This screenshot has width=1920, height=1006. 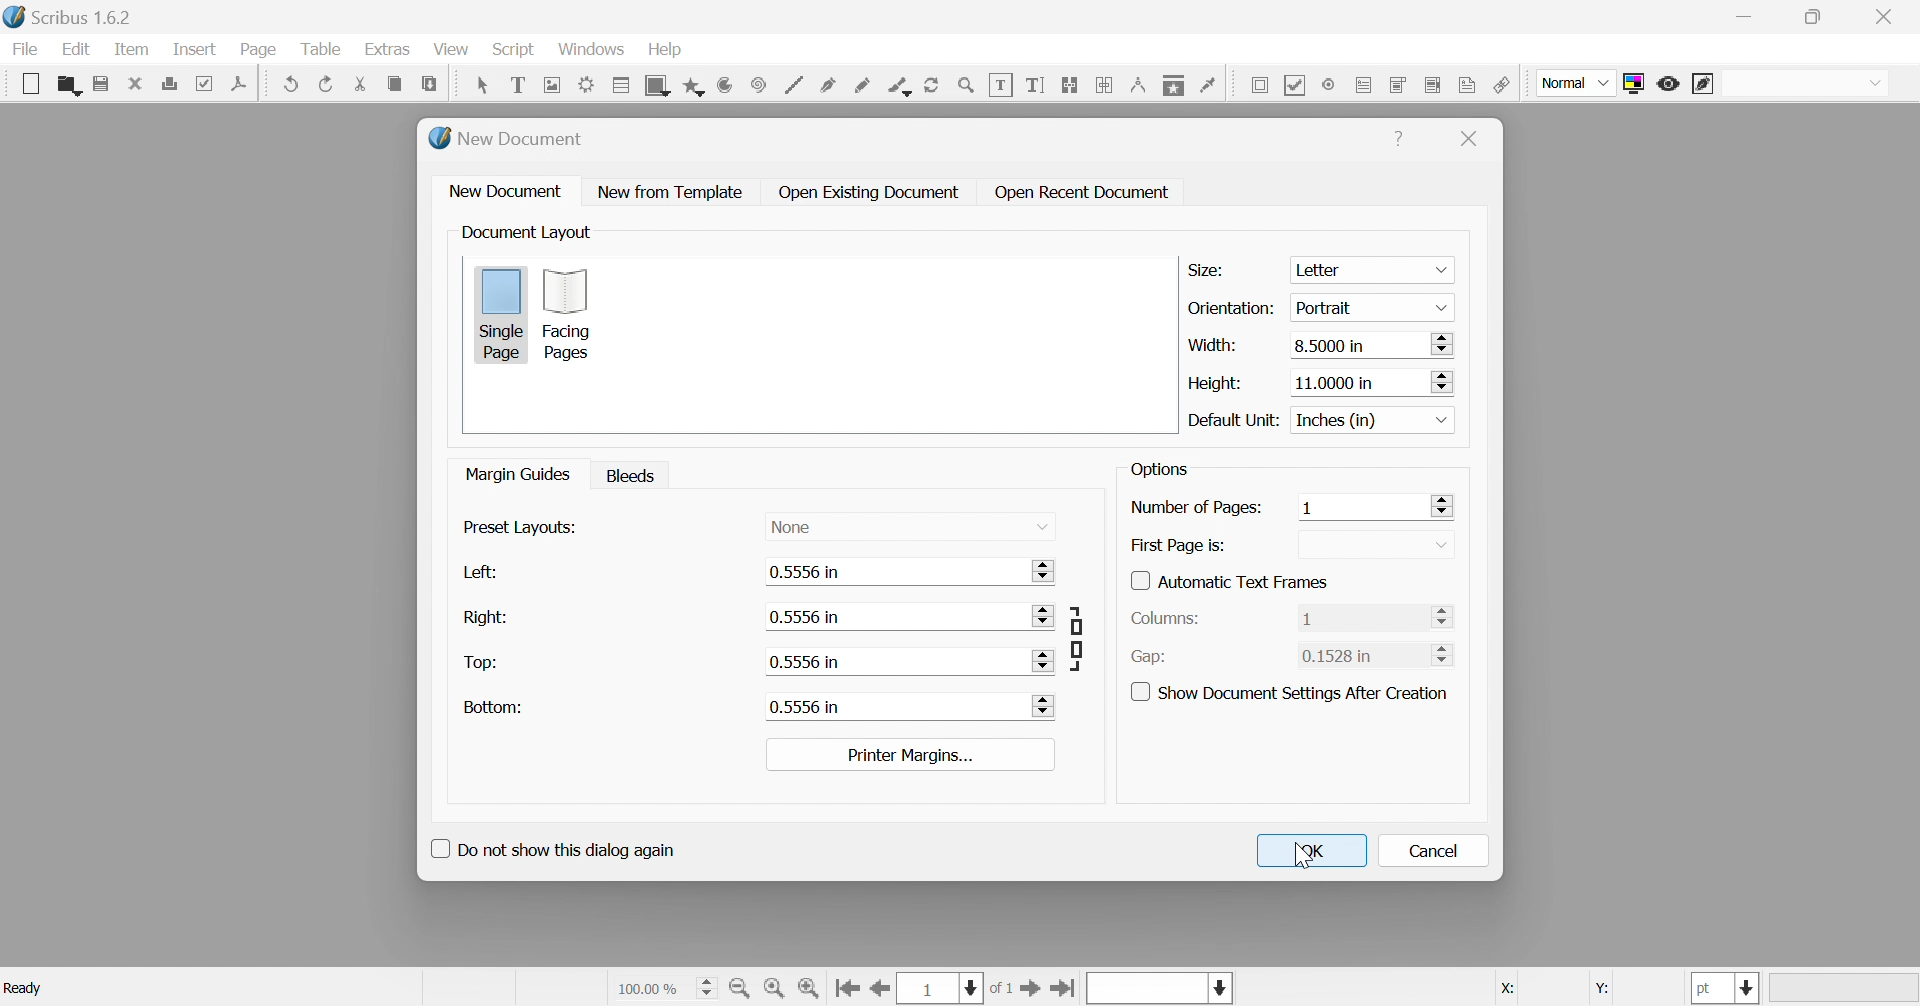 I want to click on inches (in), so click(x=1374, y=419).